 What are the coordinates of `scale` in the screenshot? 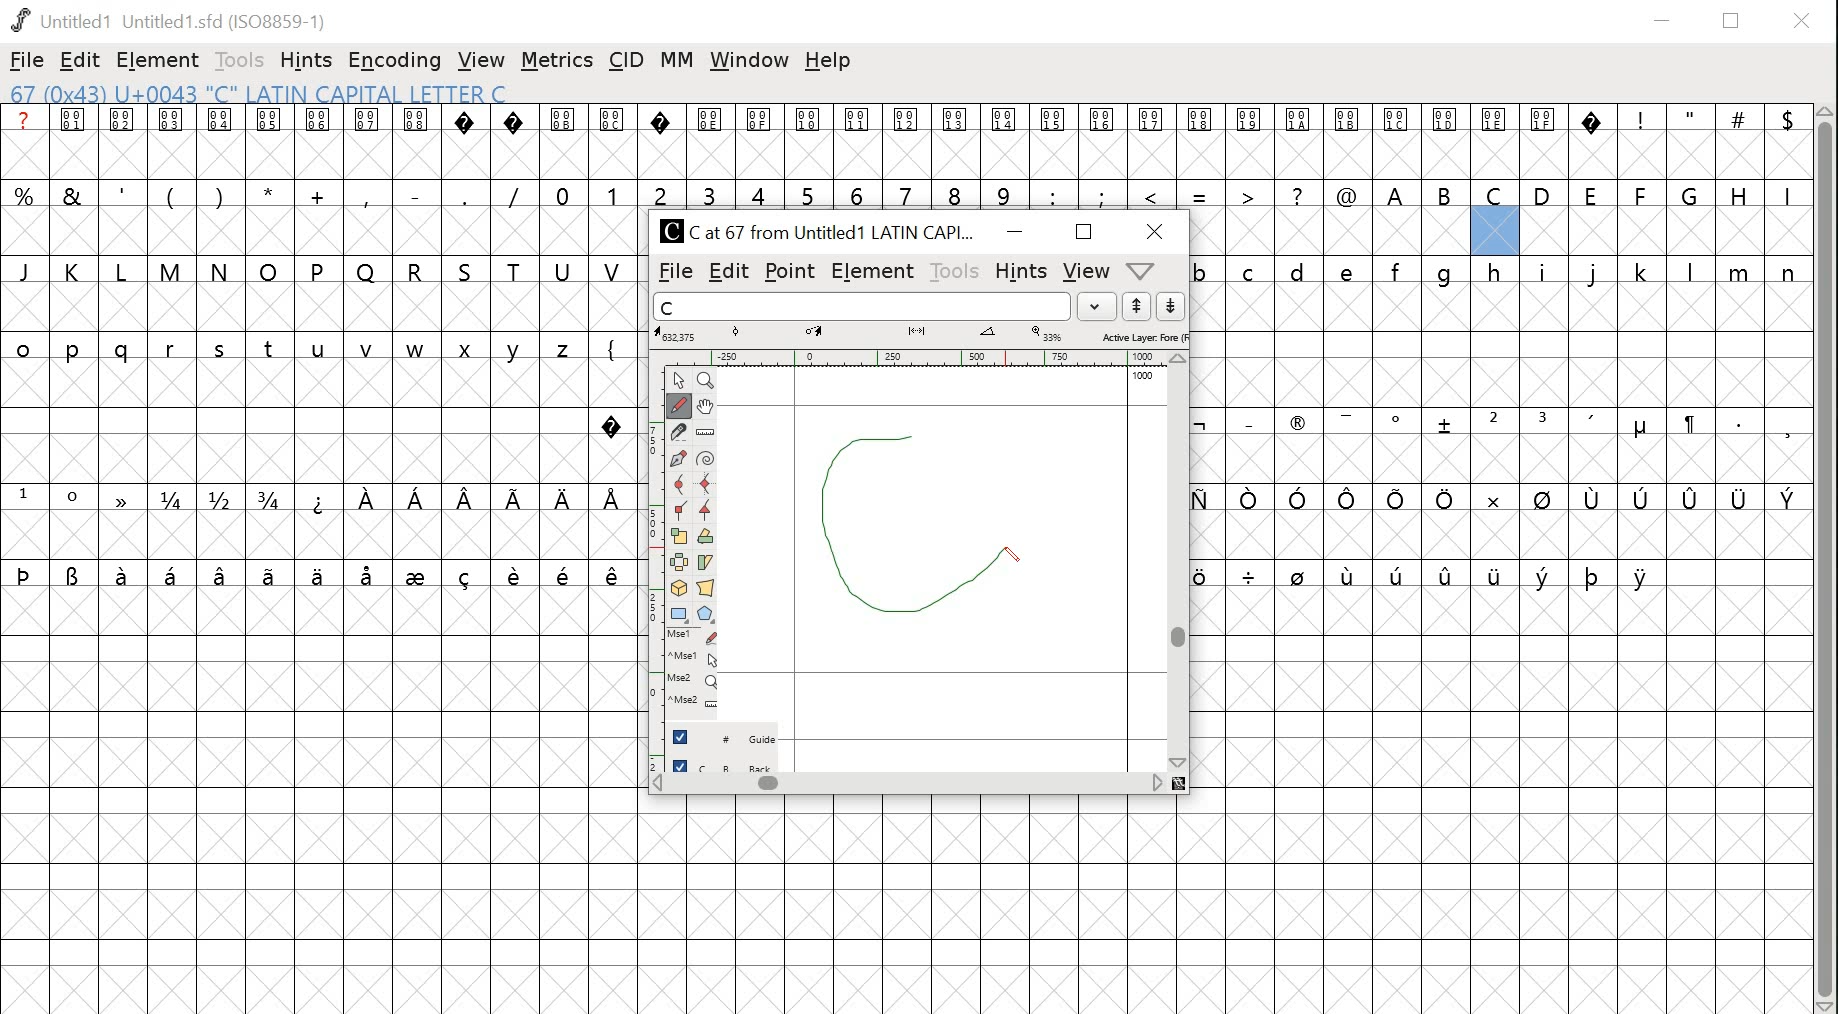 It's located at (682, 536).